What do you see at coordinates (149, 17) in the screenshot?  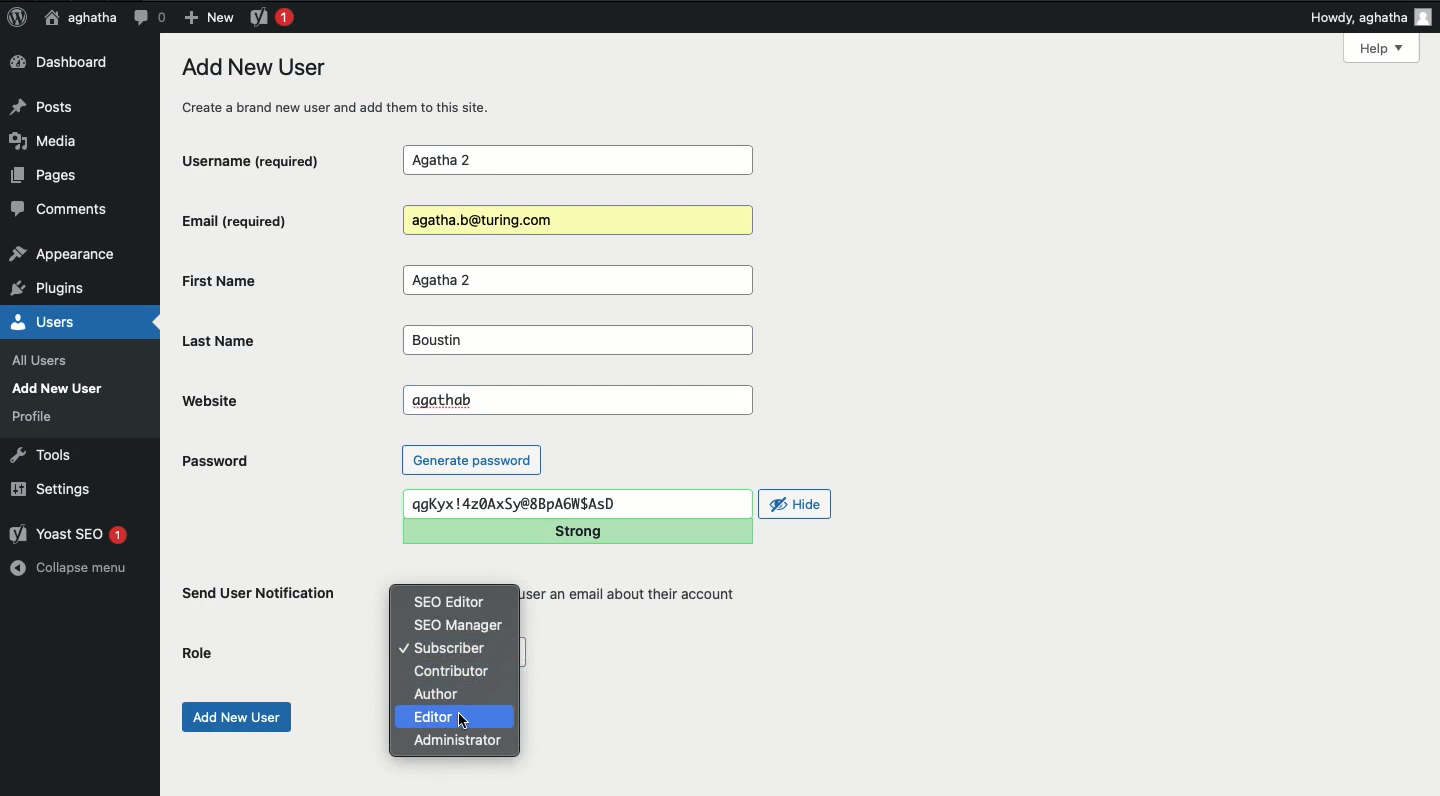 I see `Comment` at bounding box center [149, 17].